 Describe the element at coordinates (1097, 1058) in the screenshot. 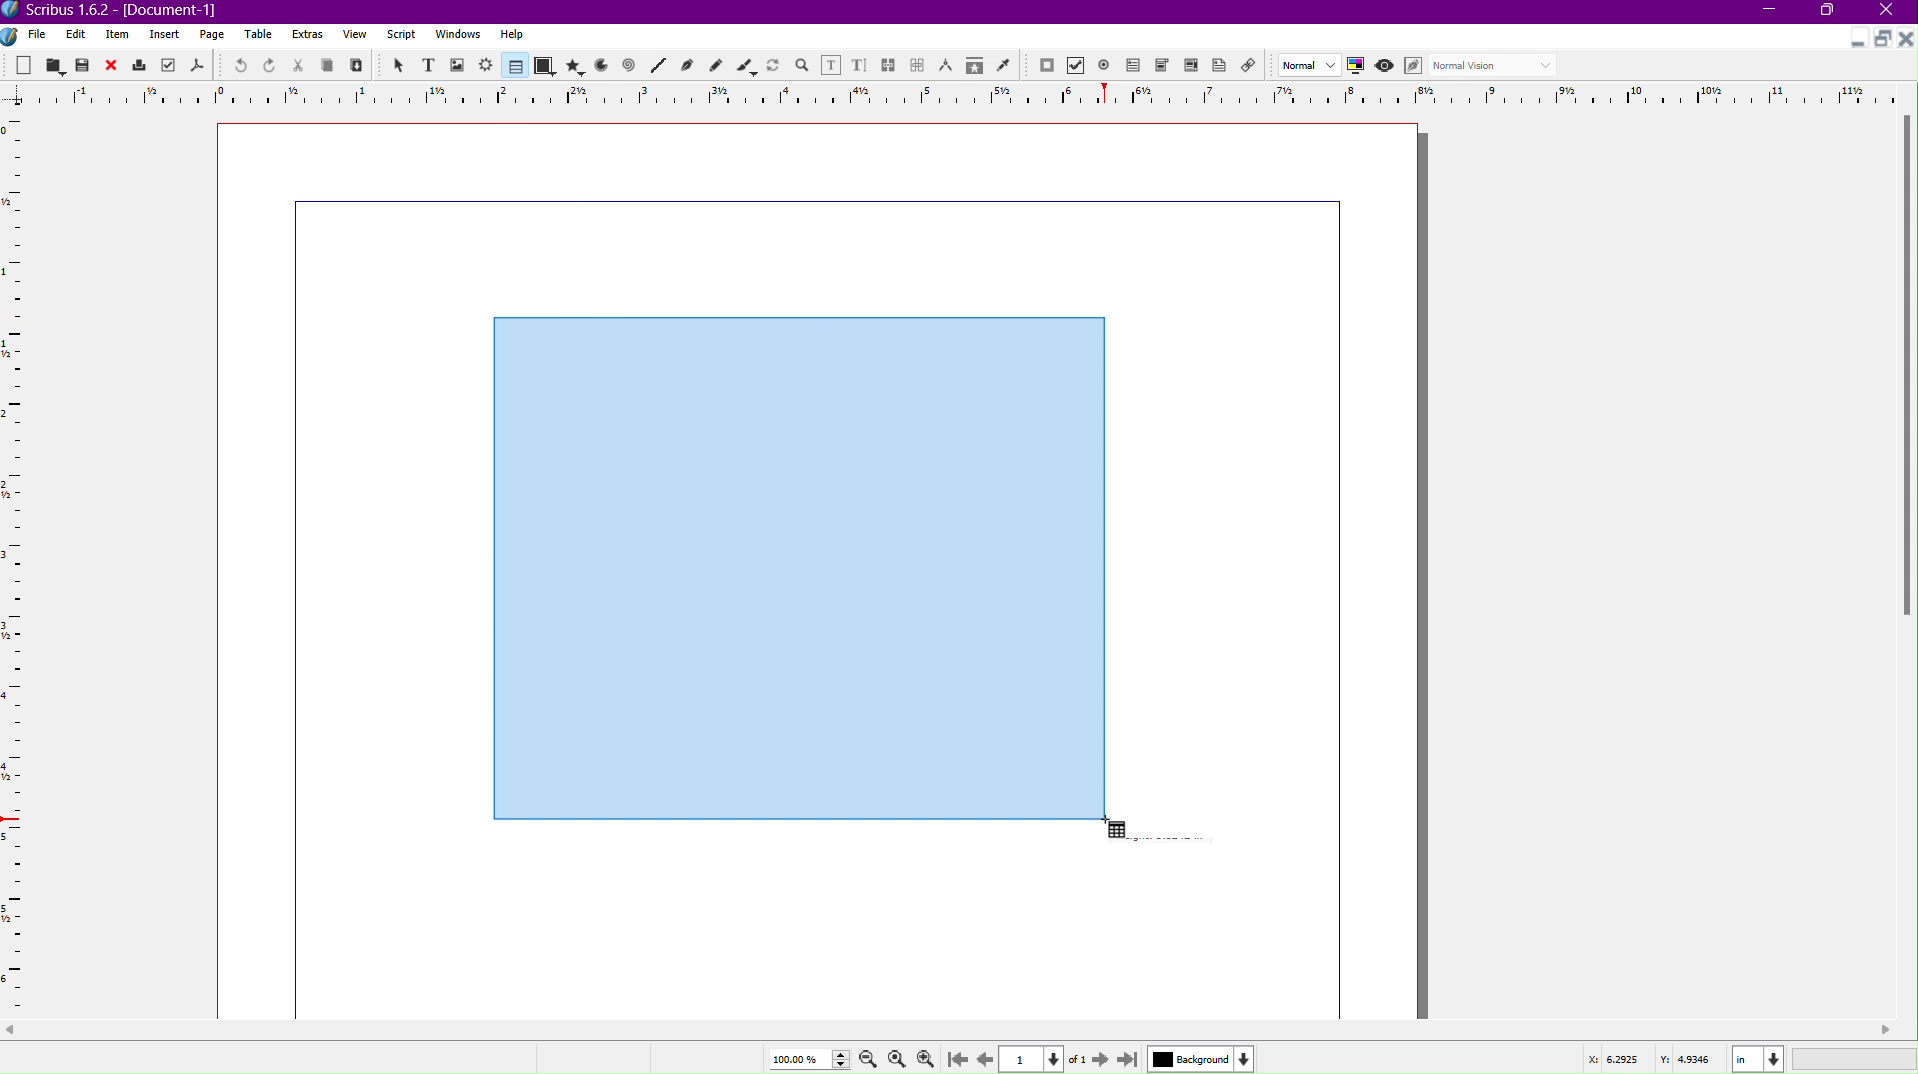

I see `Next Page` at that location.